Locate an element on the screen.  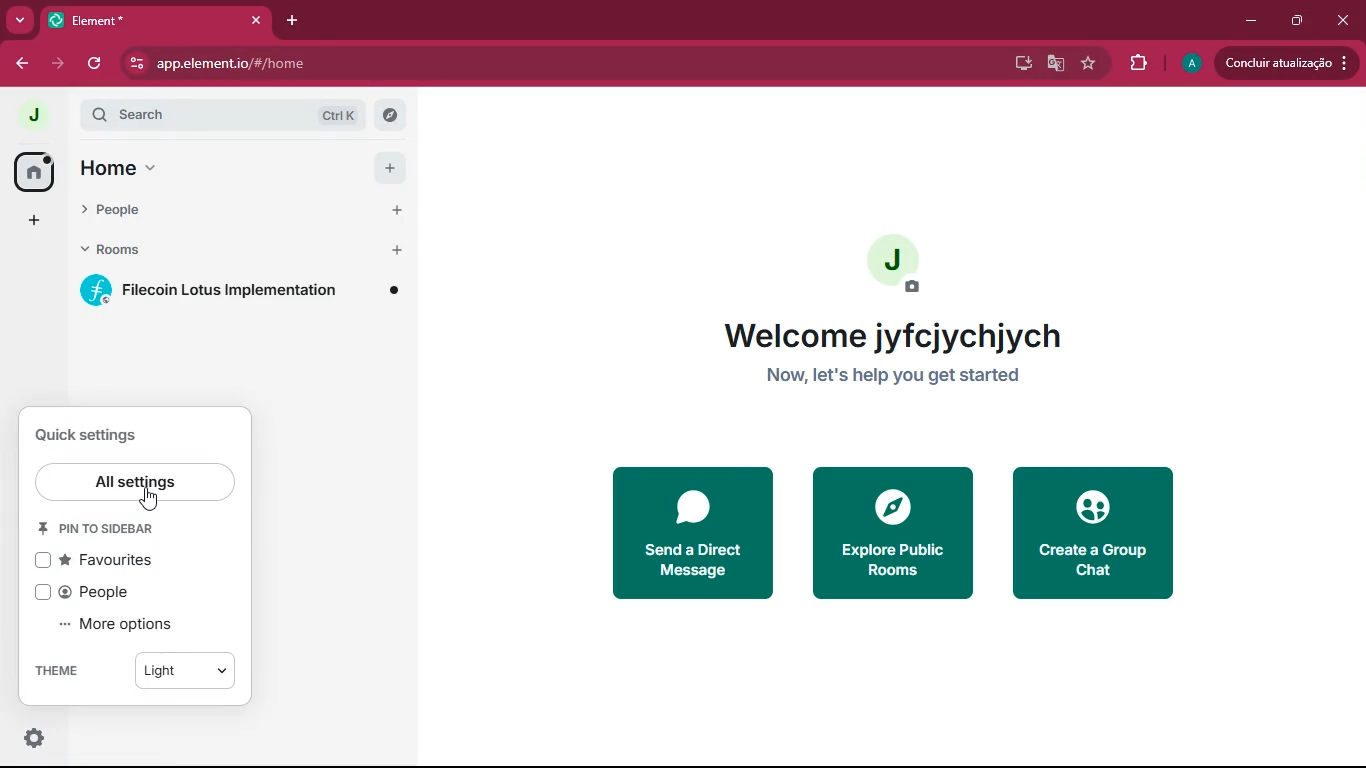
expand is located at coordinates (68, 117).